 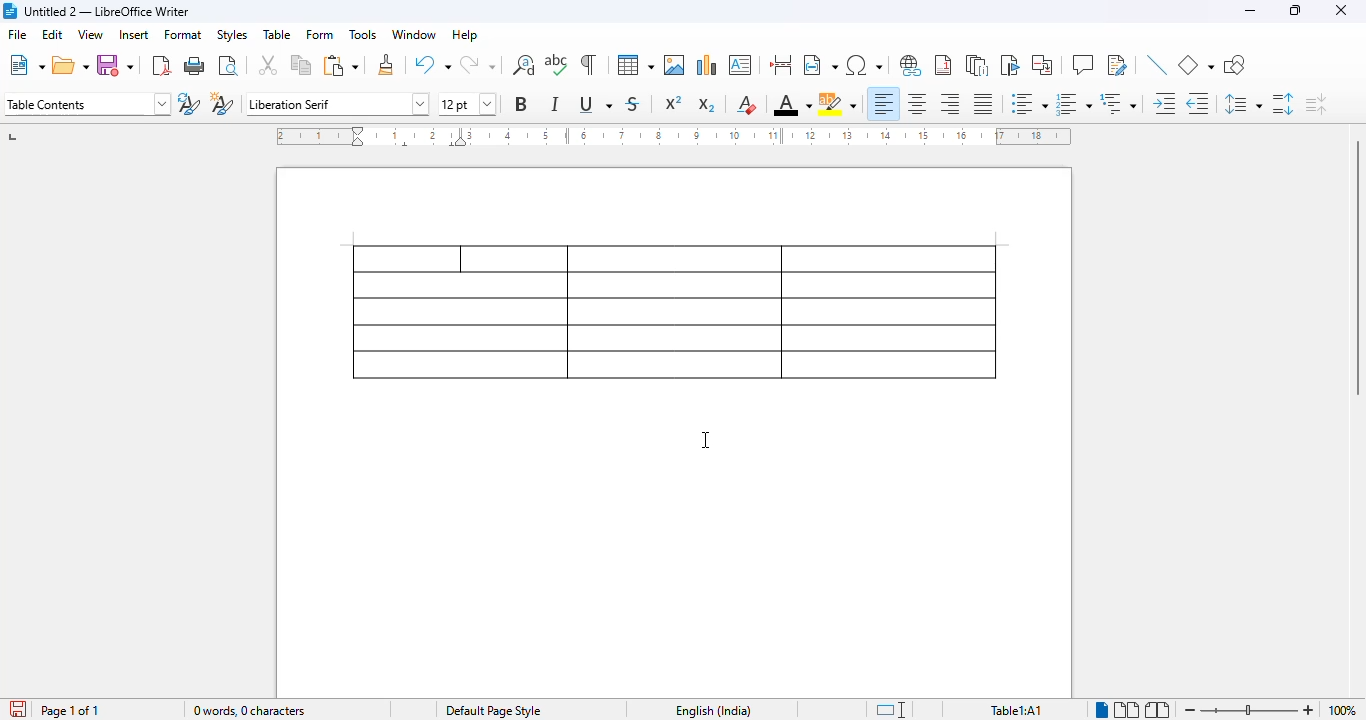 What do you see at coordinates (1118, 65) in the screenshot?
I see `show track changes functions` at bounding box center [1118, 65].